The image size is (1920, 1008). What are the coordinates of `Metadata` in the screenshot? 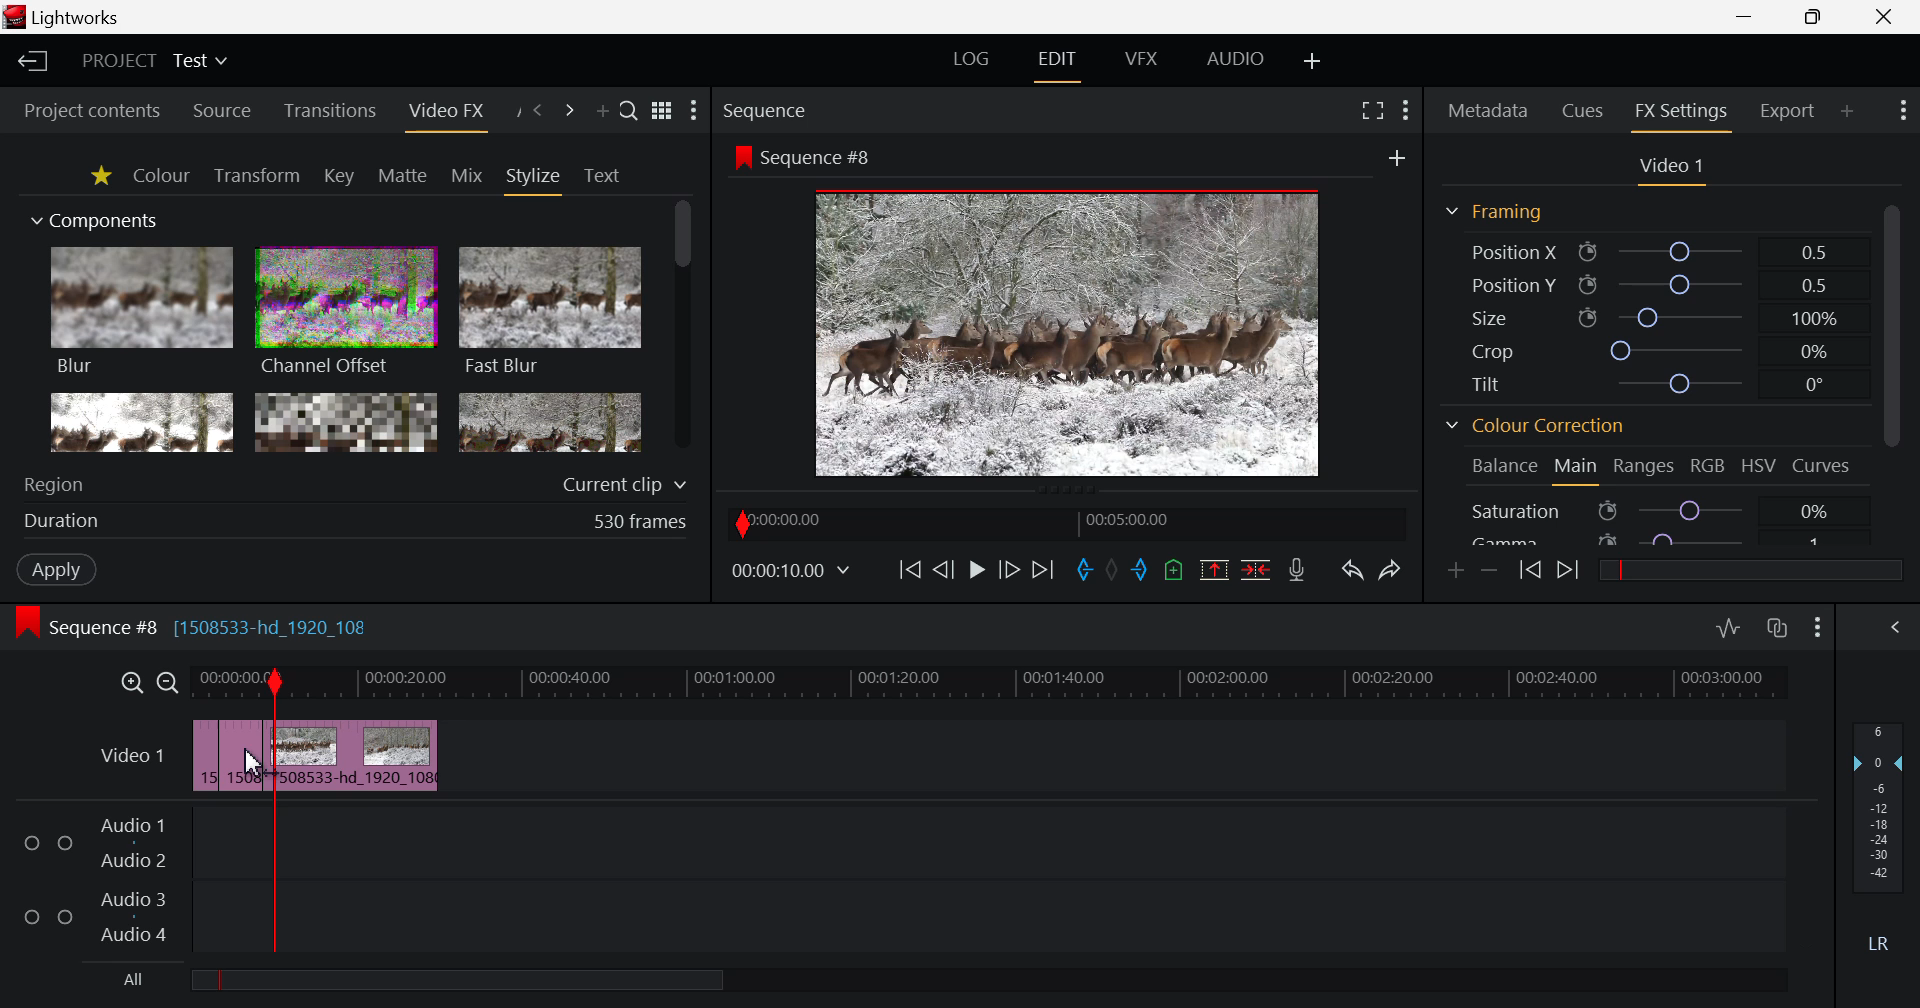 It's located at (1486, 112).